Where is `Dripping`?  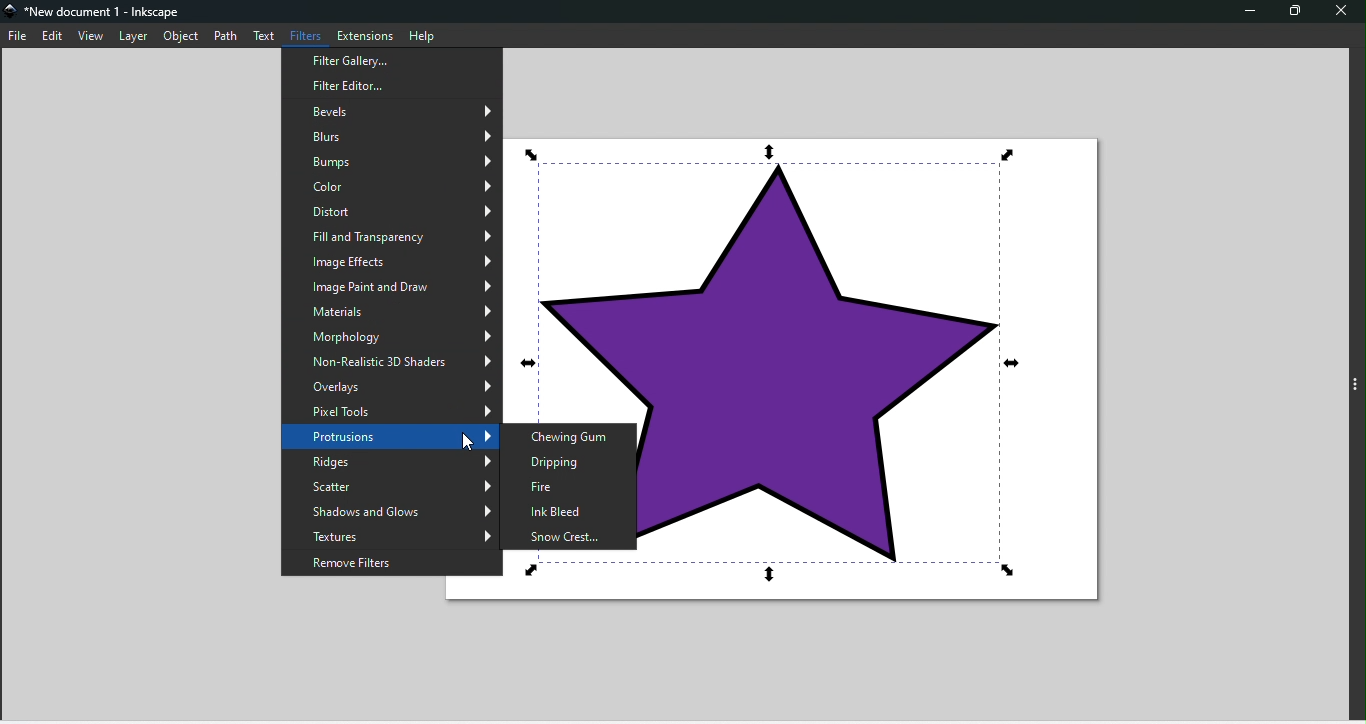 Dripping is located at coordinates (567, 458).